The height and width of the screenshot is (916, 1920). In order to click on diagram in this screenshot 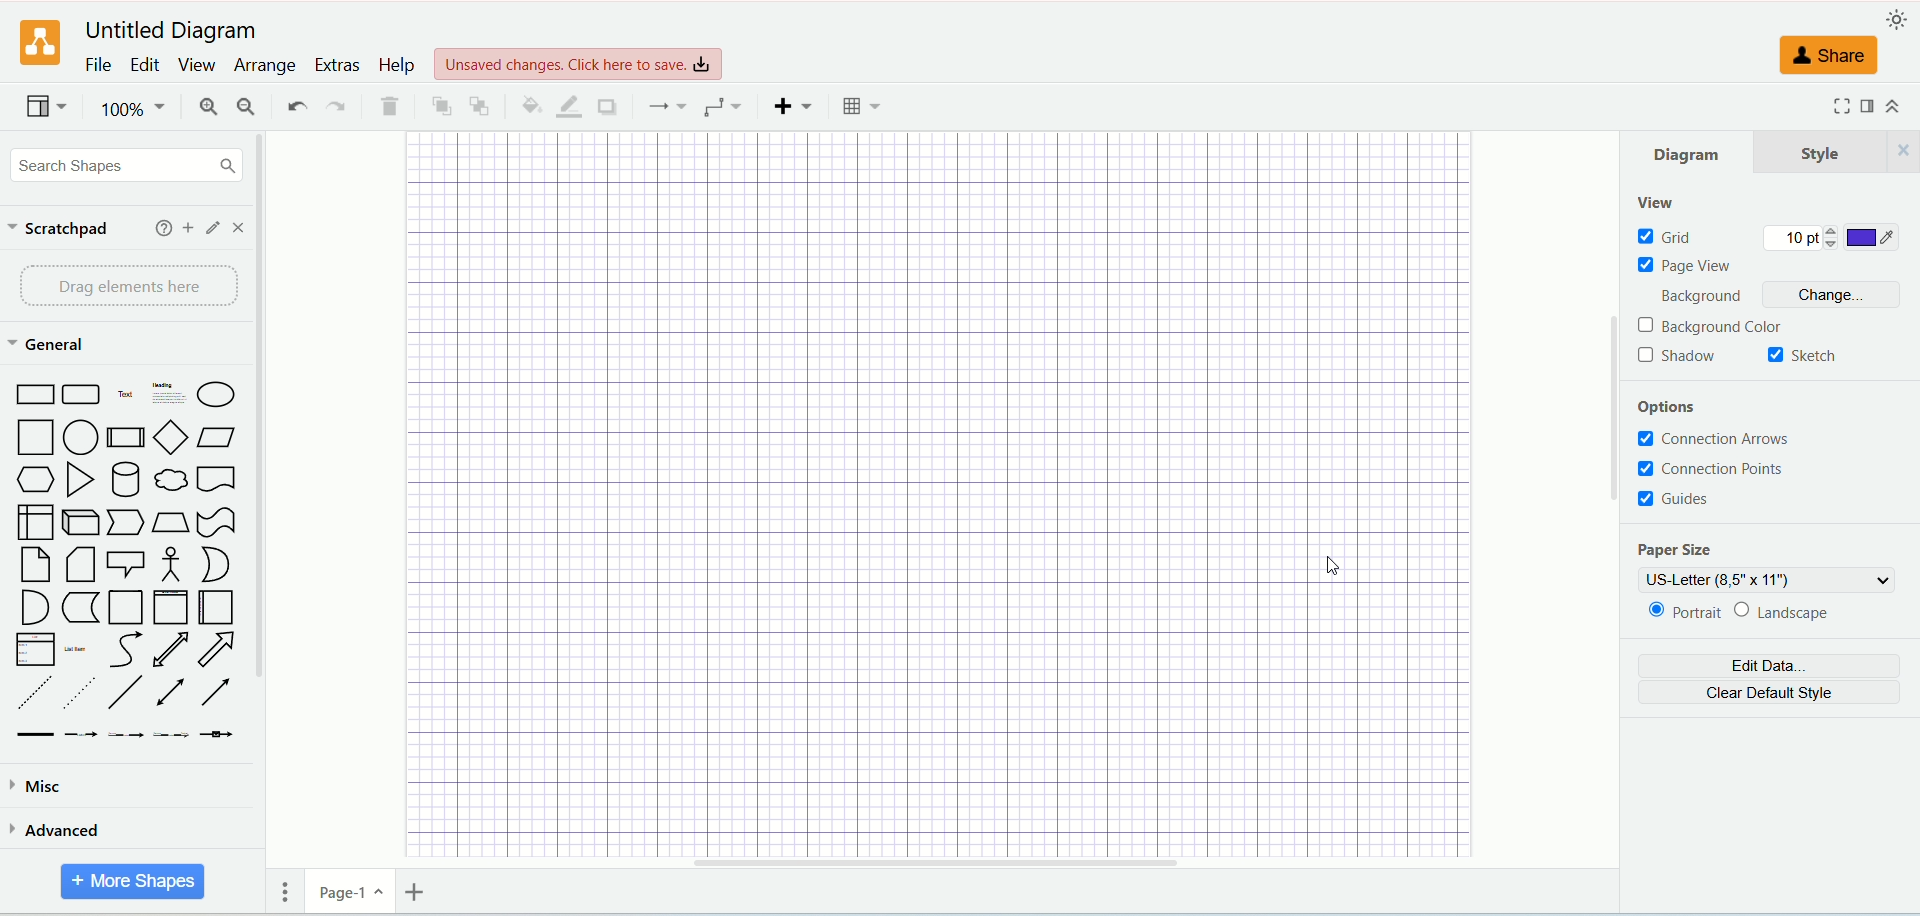, I will do `click(1690, 155)`.